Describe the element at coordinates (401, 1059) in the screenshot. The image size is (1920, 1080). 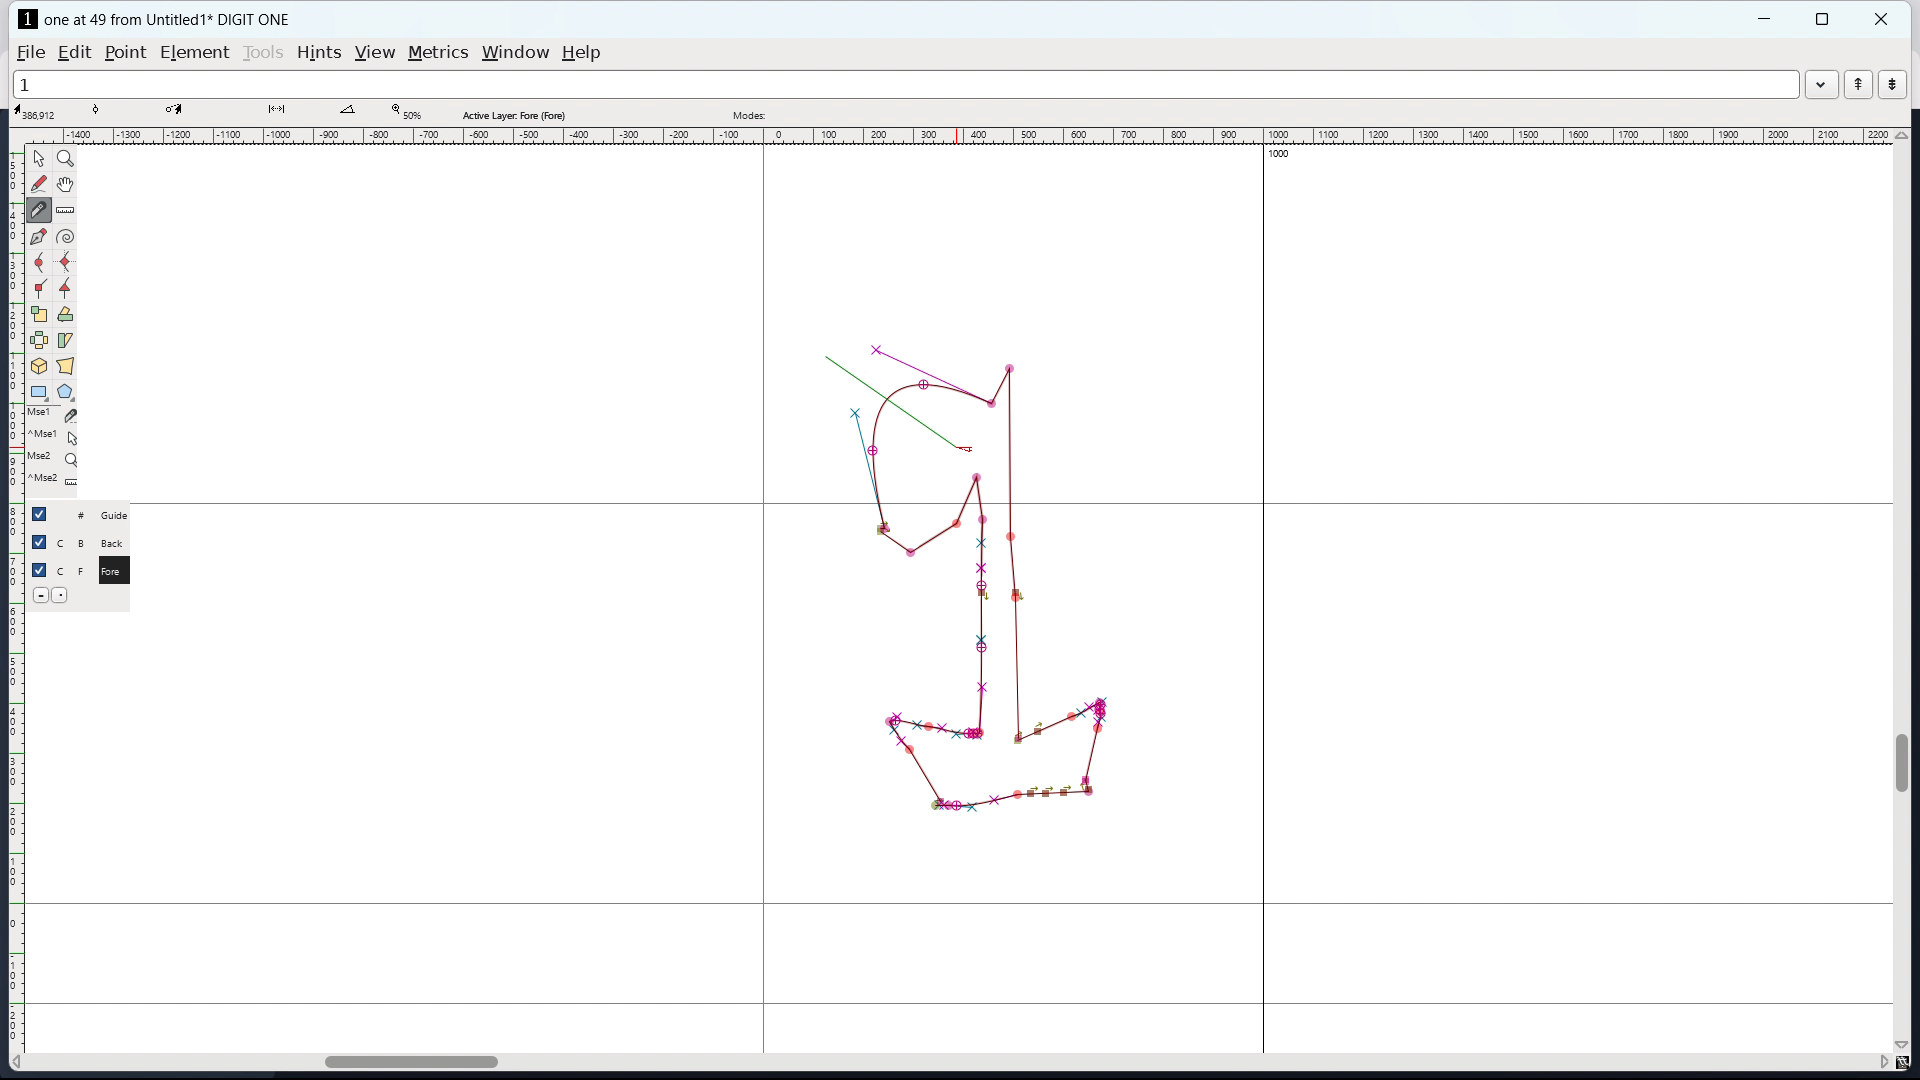
I see `horizontal scrollbar` at that location.